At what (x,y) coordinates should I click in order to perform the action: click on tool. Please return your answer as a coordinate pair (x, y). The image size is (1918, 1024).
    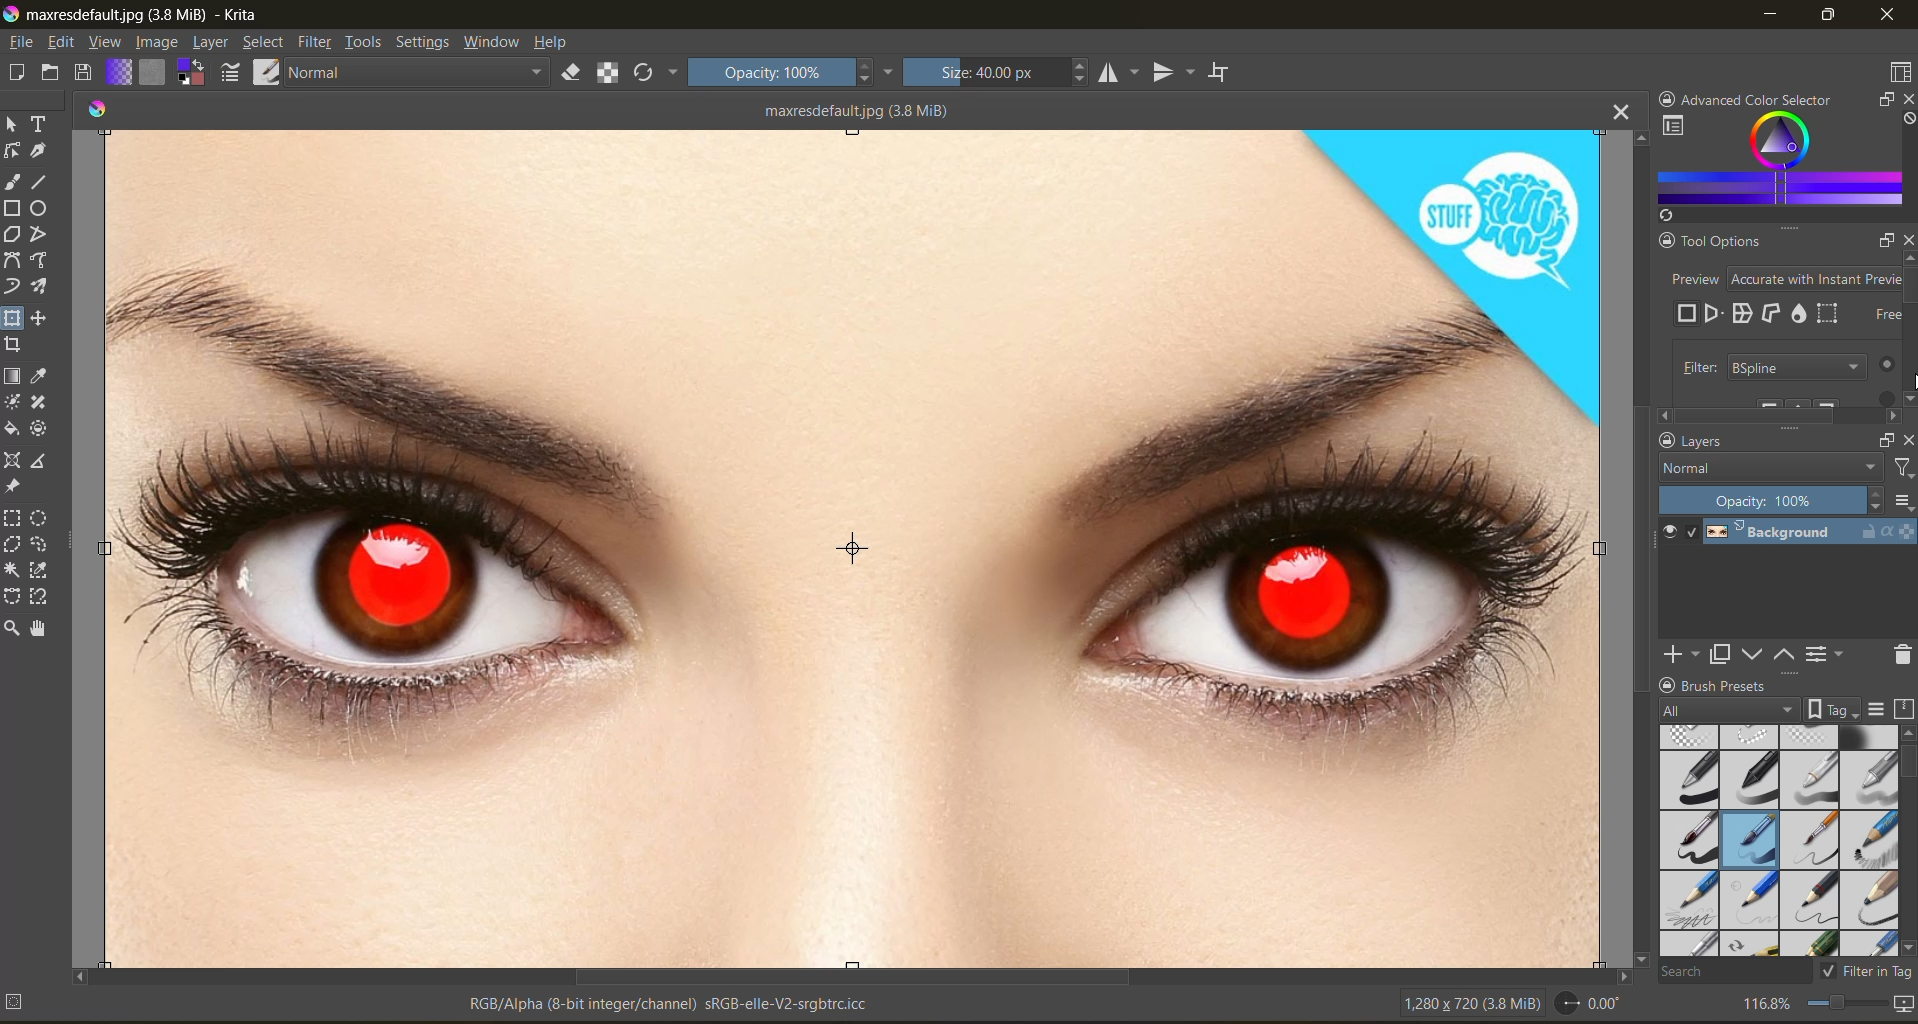
    Looking at the image, I should click on (42, 516).